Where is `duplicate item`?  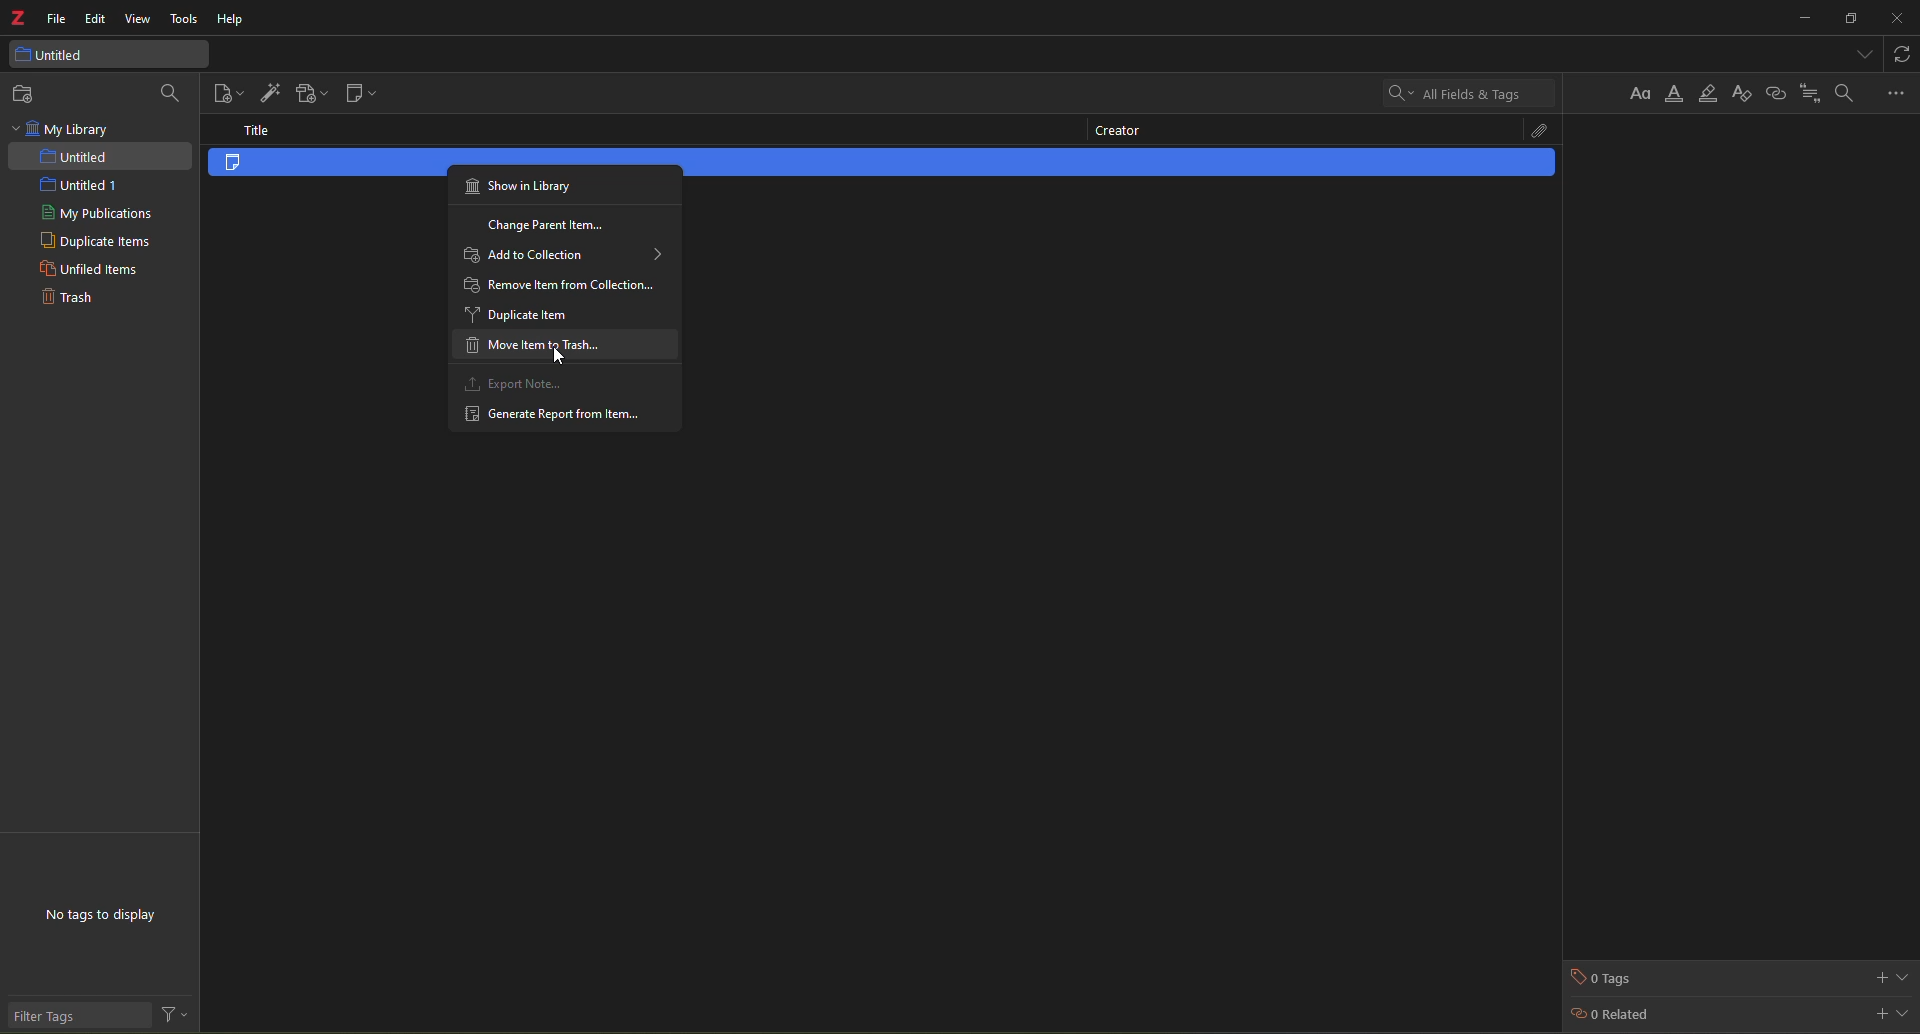 duplicate item is located at coordinates (524, 318).